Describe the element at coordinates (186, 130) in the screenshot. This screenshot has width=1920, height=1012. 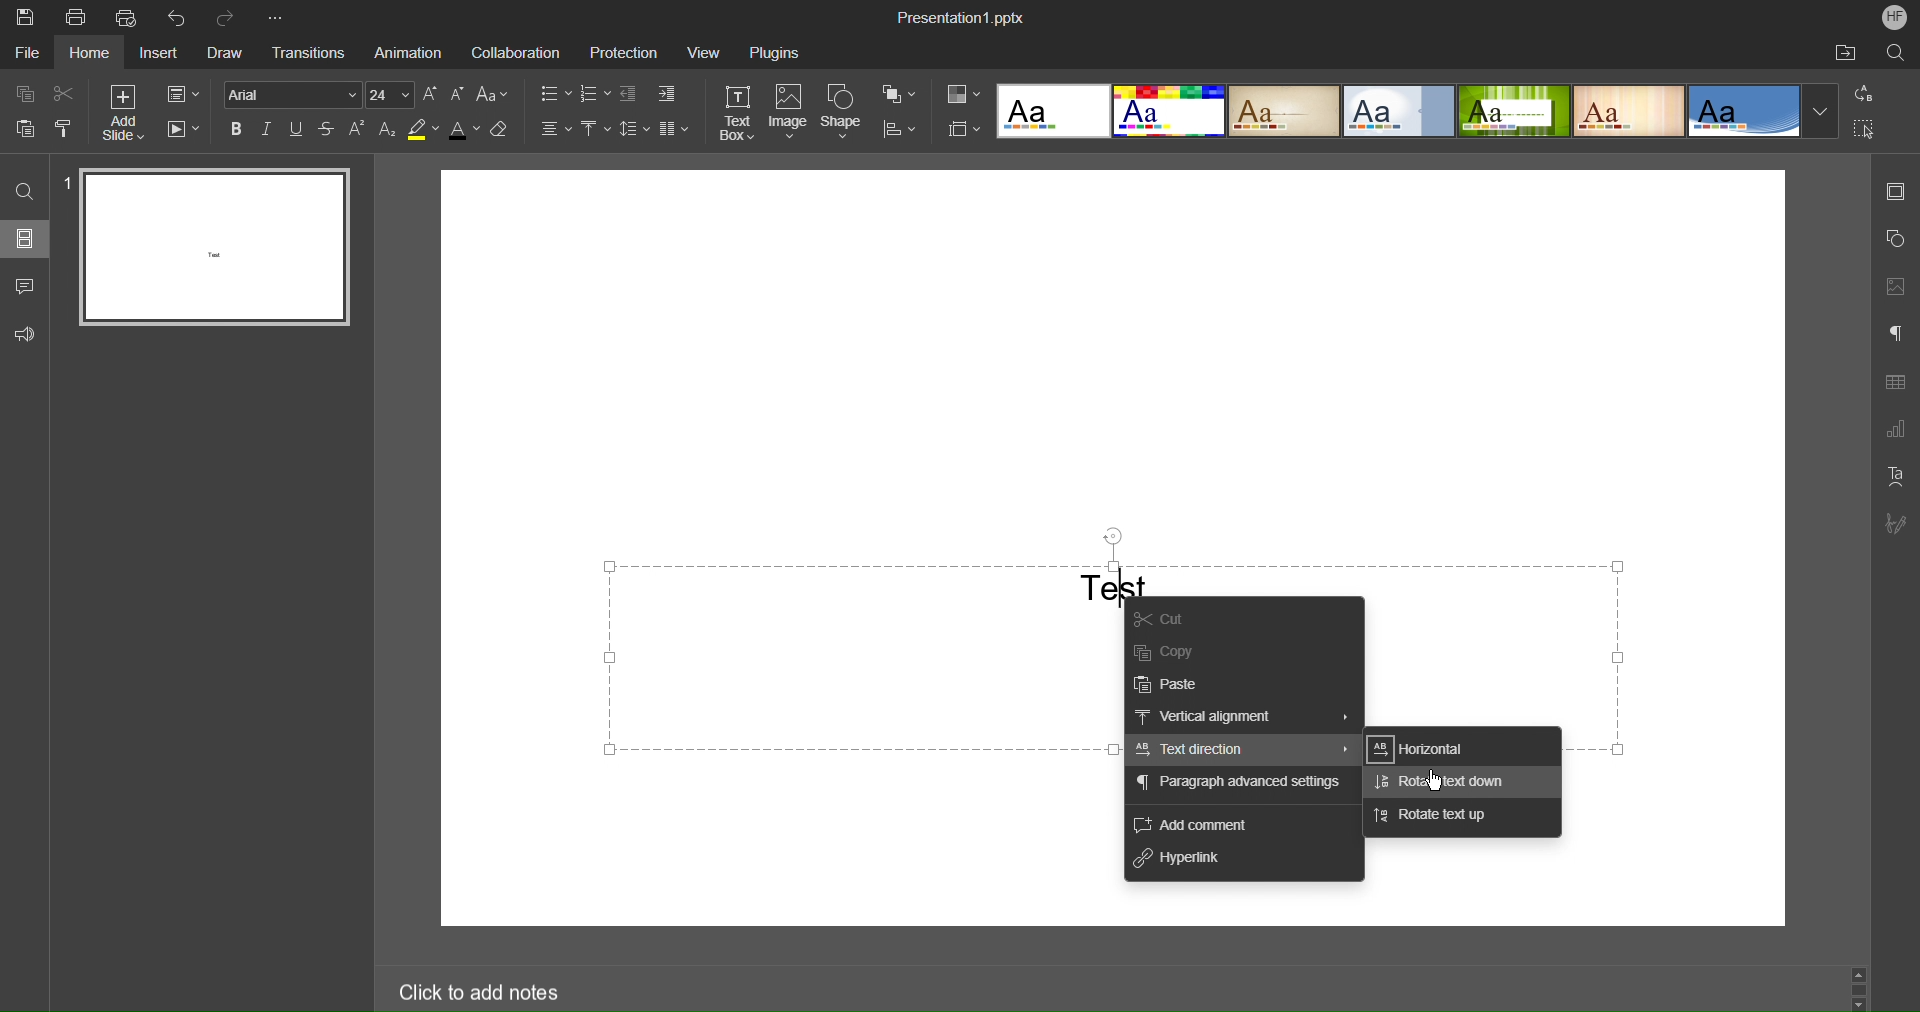
I see `Playback` at that location.